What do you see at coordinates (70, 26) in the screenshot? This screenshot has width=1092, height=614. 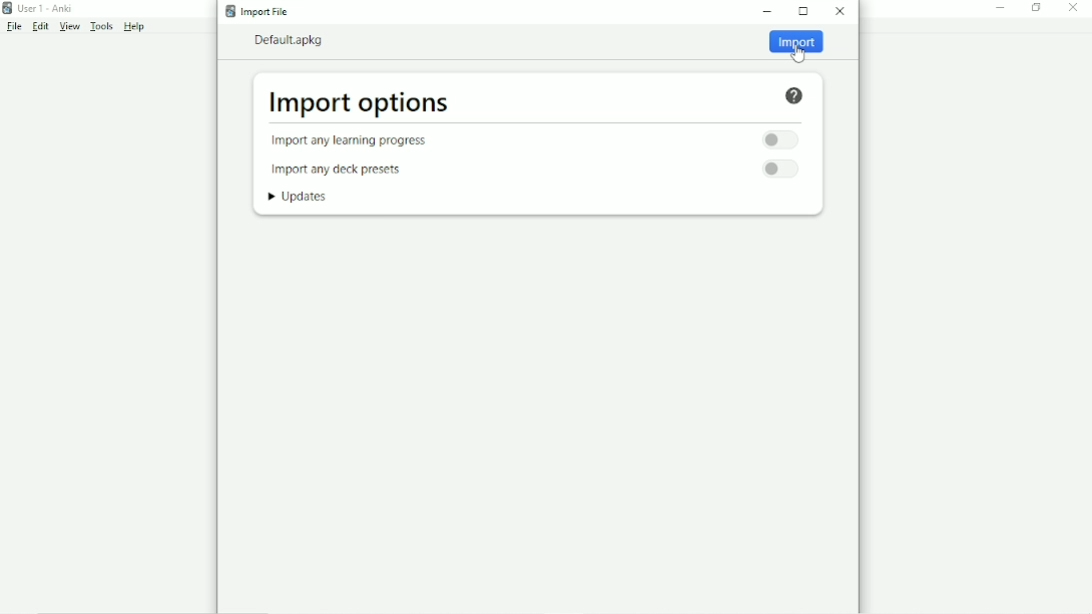 I see `View` at bounding box center [70, 26].